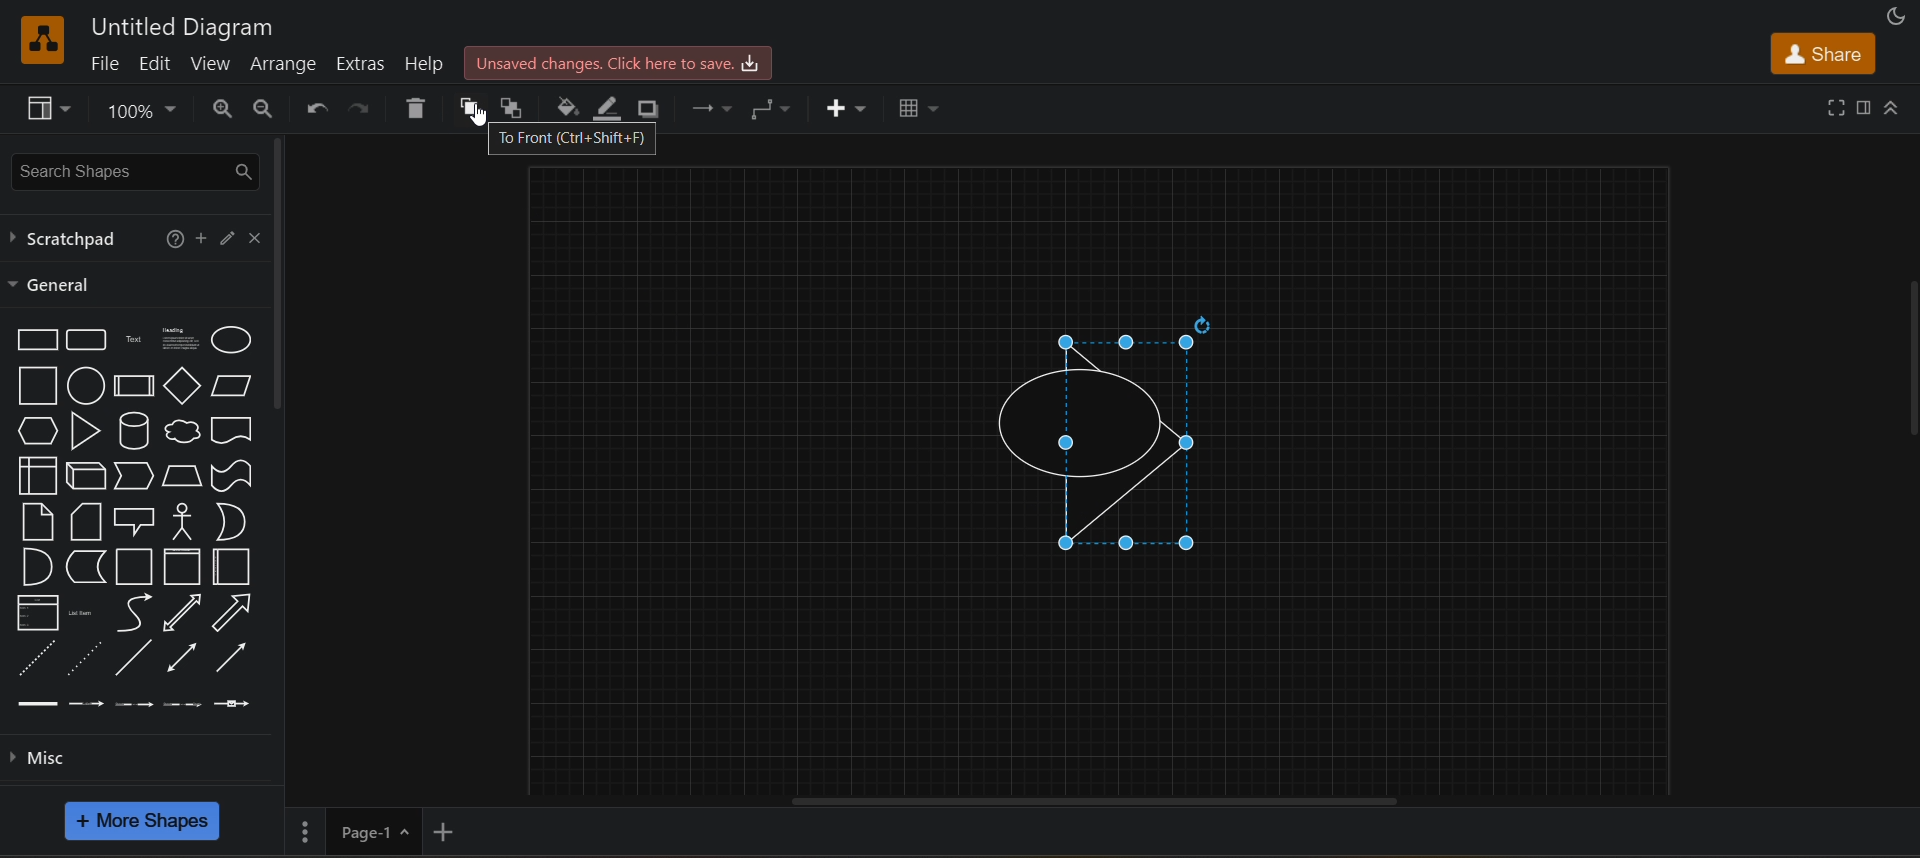  Describe the element at coordinates (1821, 55) in the screenshot. I see `share` at that location.